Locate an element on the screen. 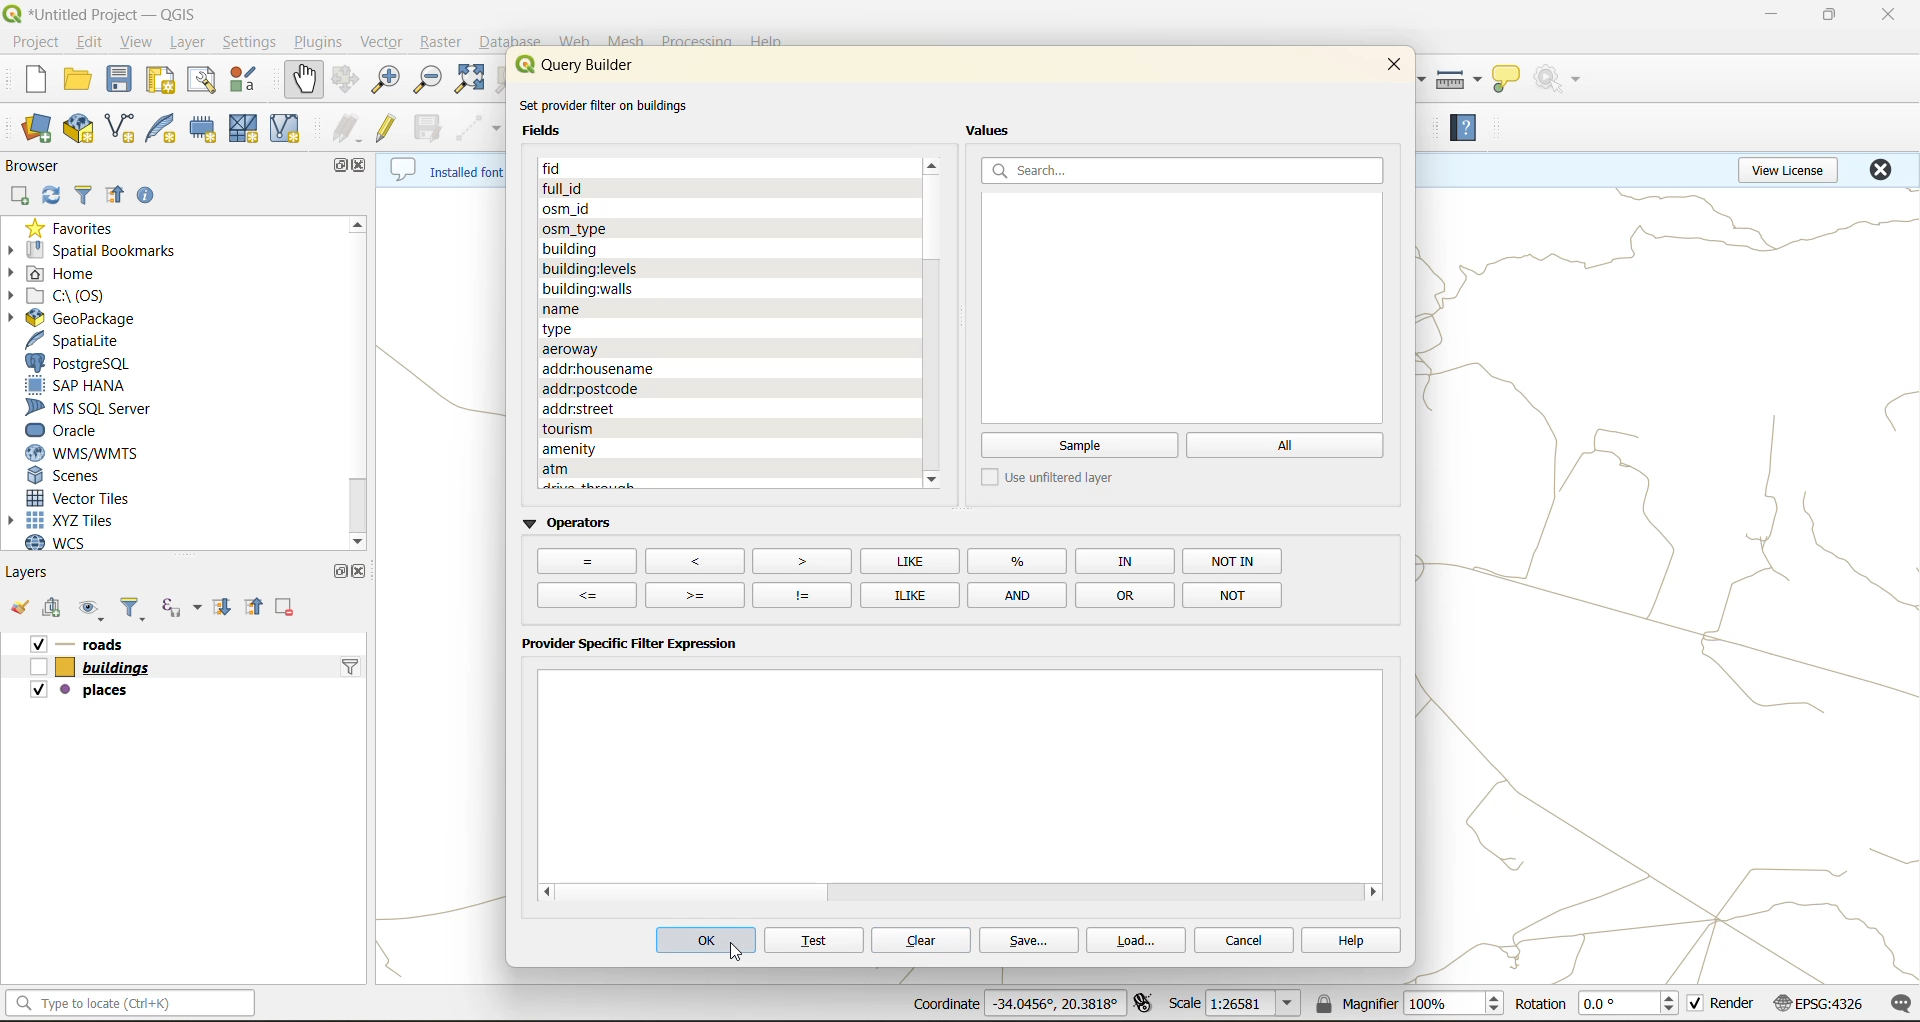 The height and width of the screenshot is (1022, 1920). cancel is located at coordinates (1246, 940).